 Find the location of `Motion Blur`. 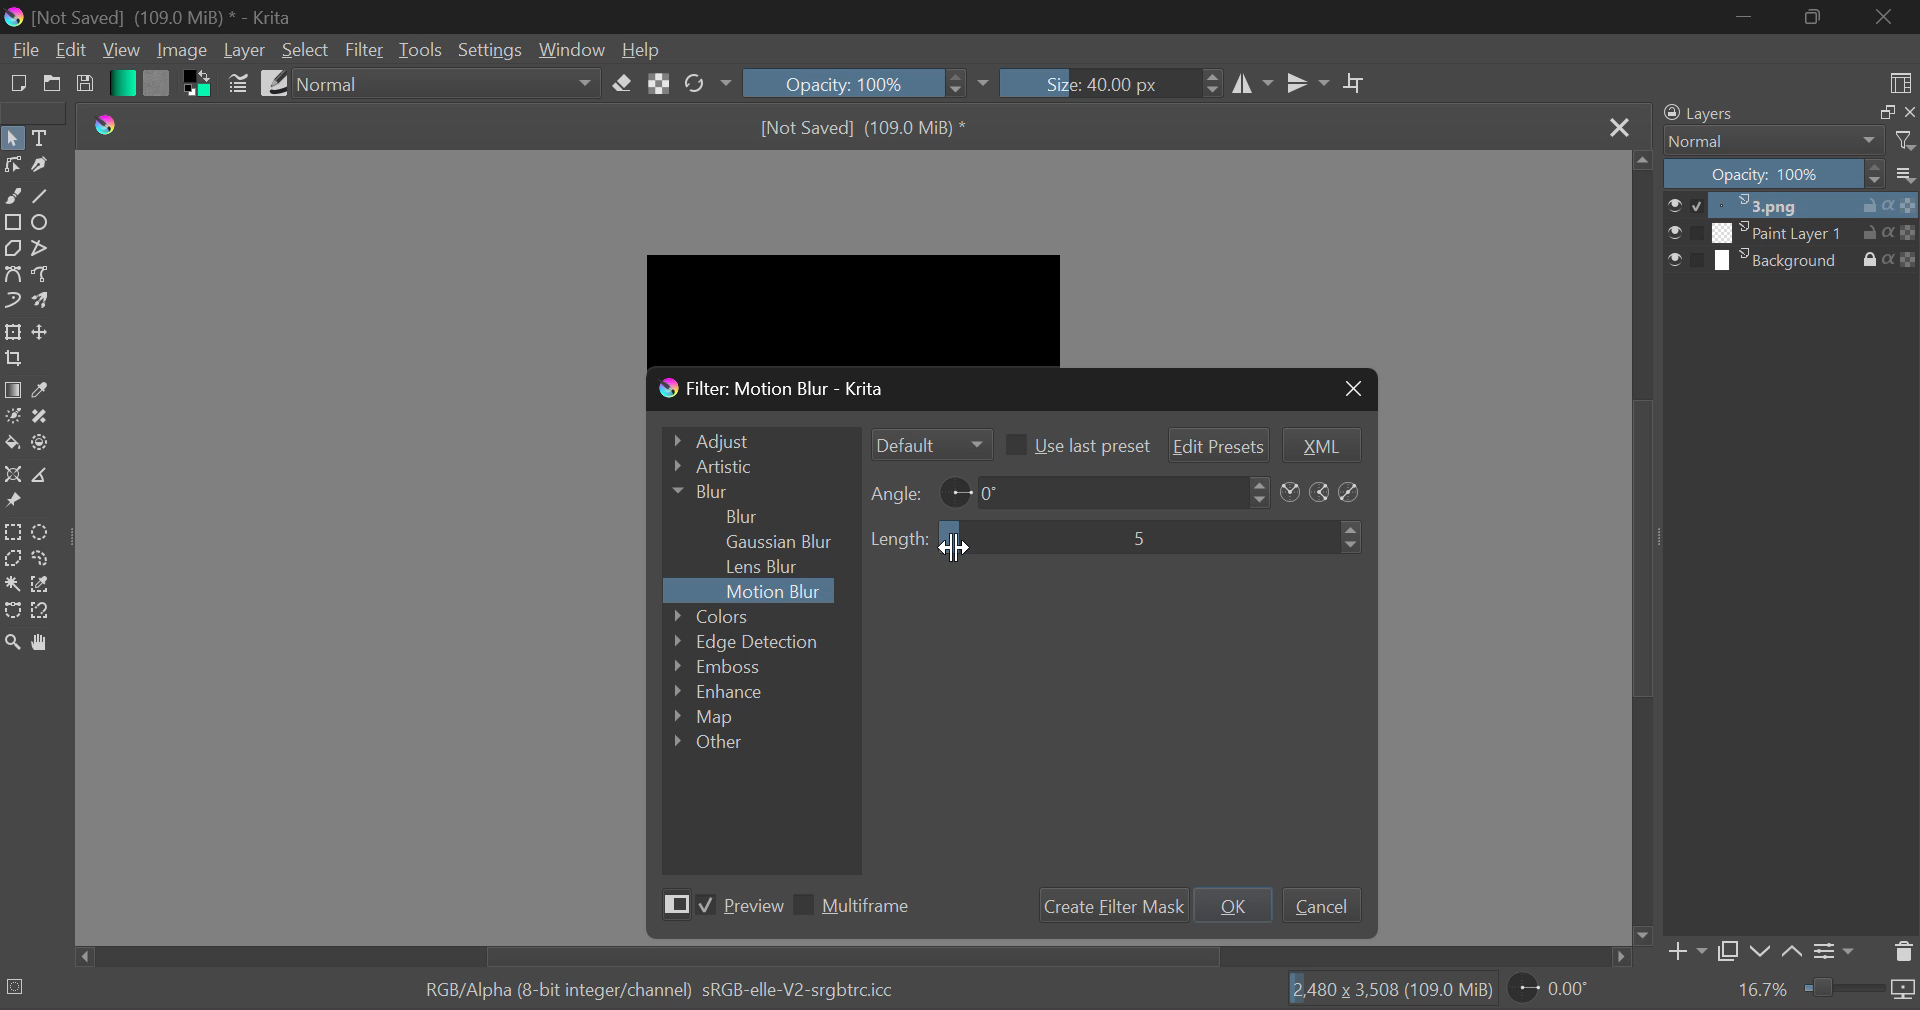

Motion Blur is located at coordinates (776, 592).